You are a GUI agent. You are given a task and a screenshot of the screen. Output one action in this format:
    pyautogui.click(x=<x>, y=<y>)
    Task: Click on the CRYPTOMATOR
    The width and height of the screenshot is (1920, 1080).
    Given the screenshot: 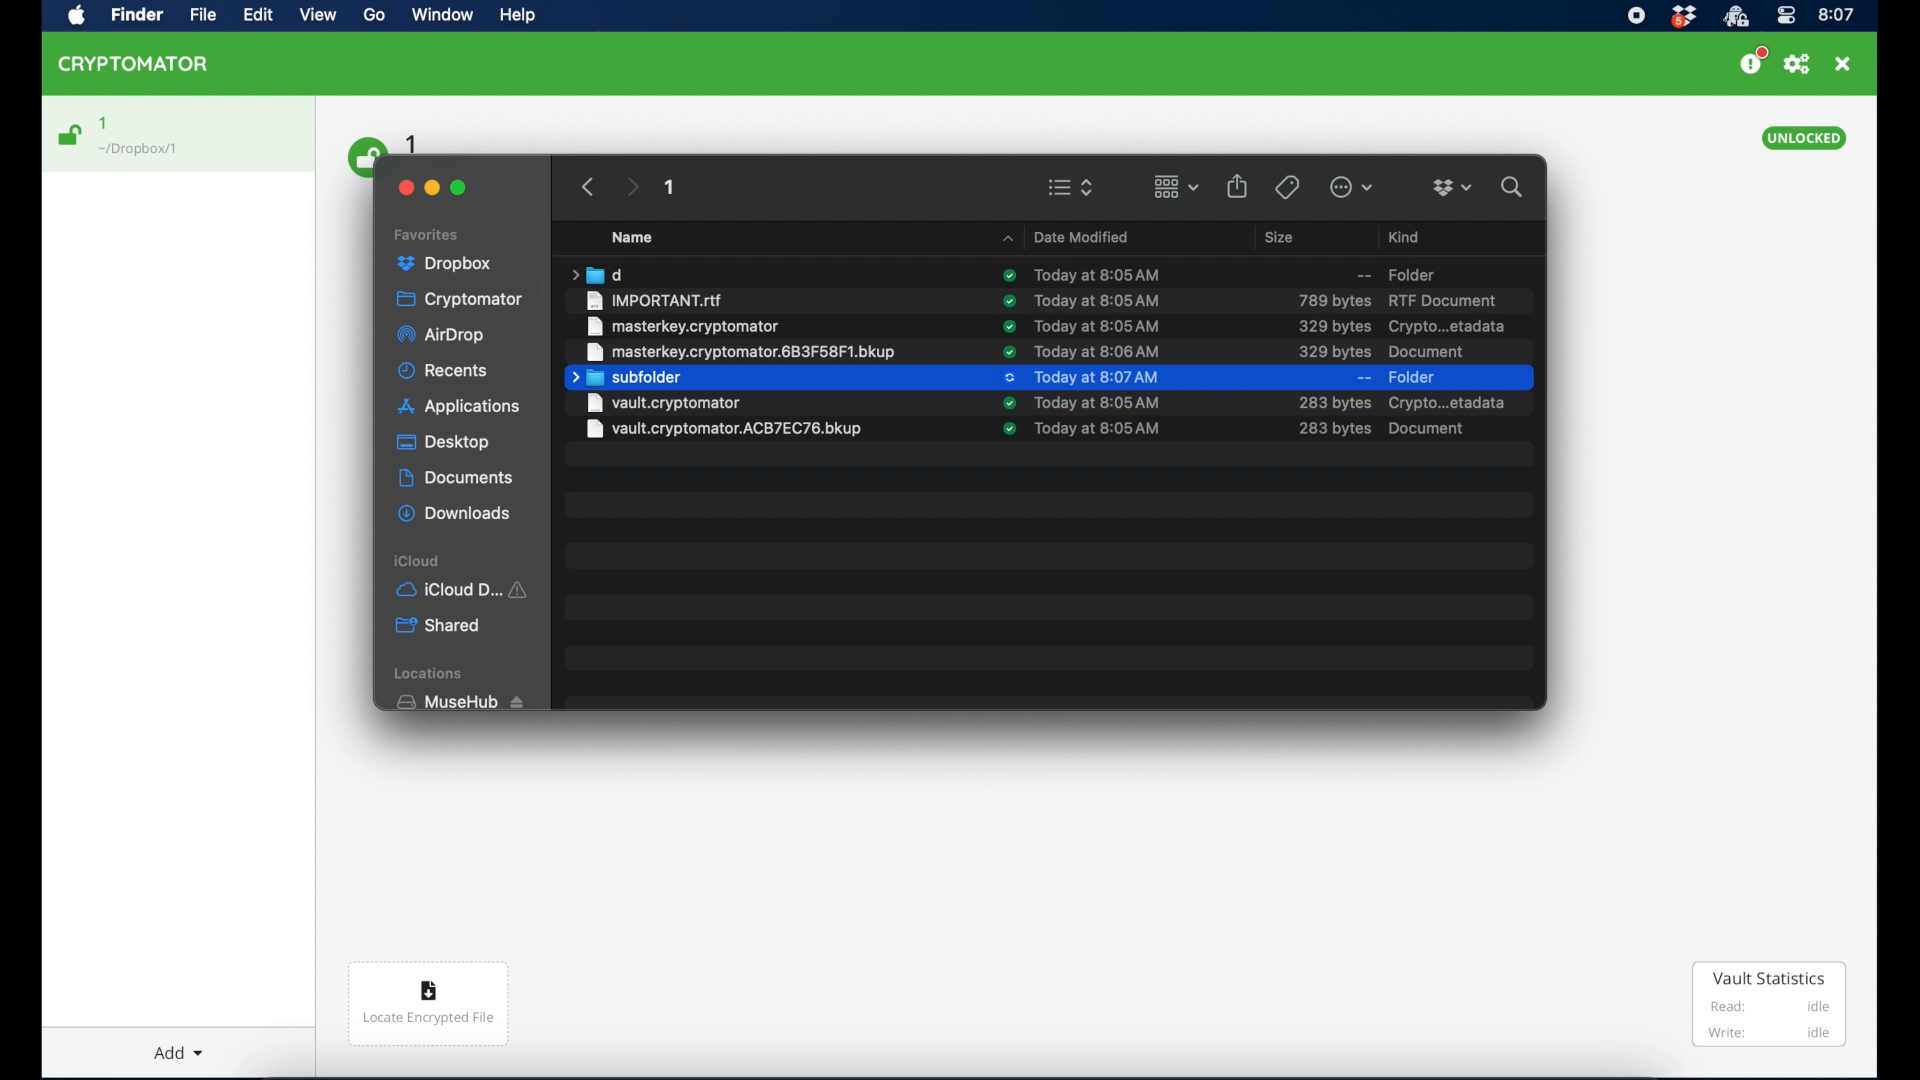 What is the action you would take?
    pyautogui.click(x=143, y=67)
    